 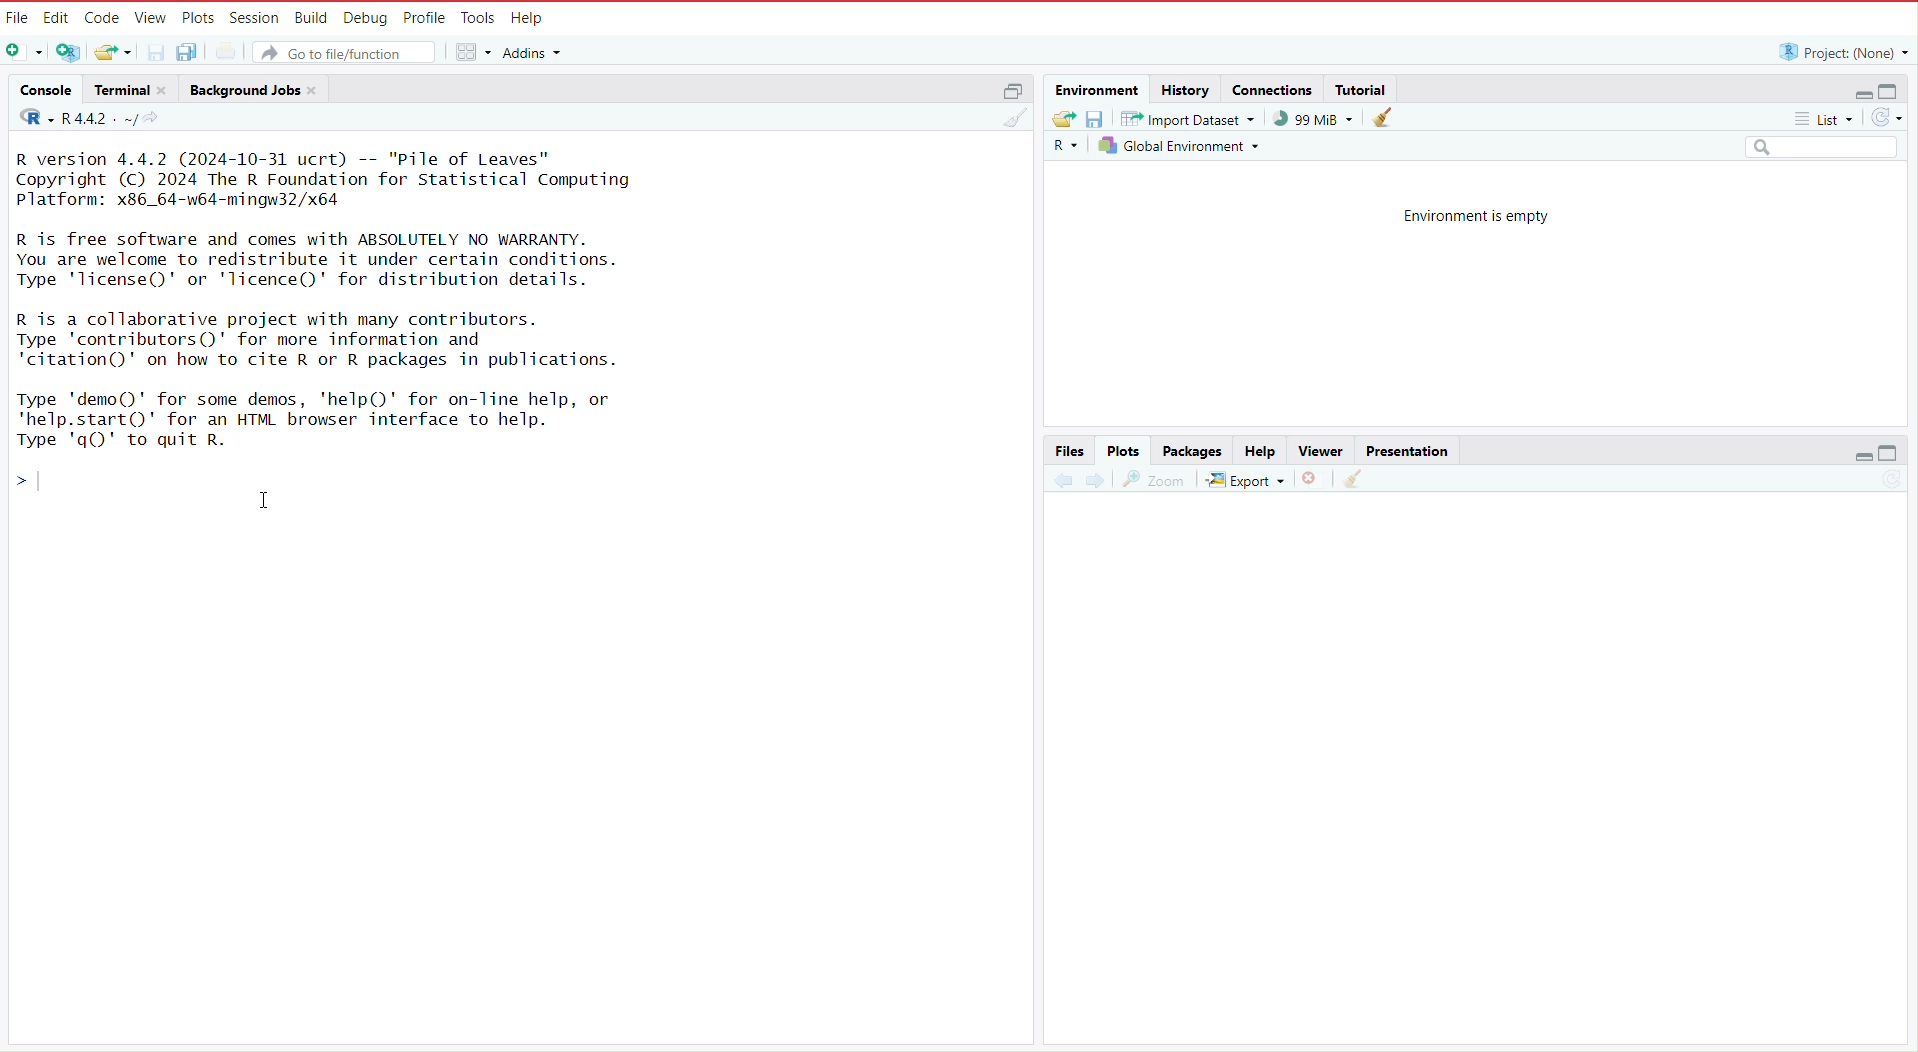 I want to click on cursor, so click(x=262, y=500).